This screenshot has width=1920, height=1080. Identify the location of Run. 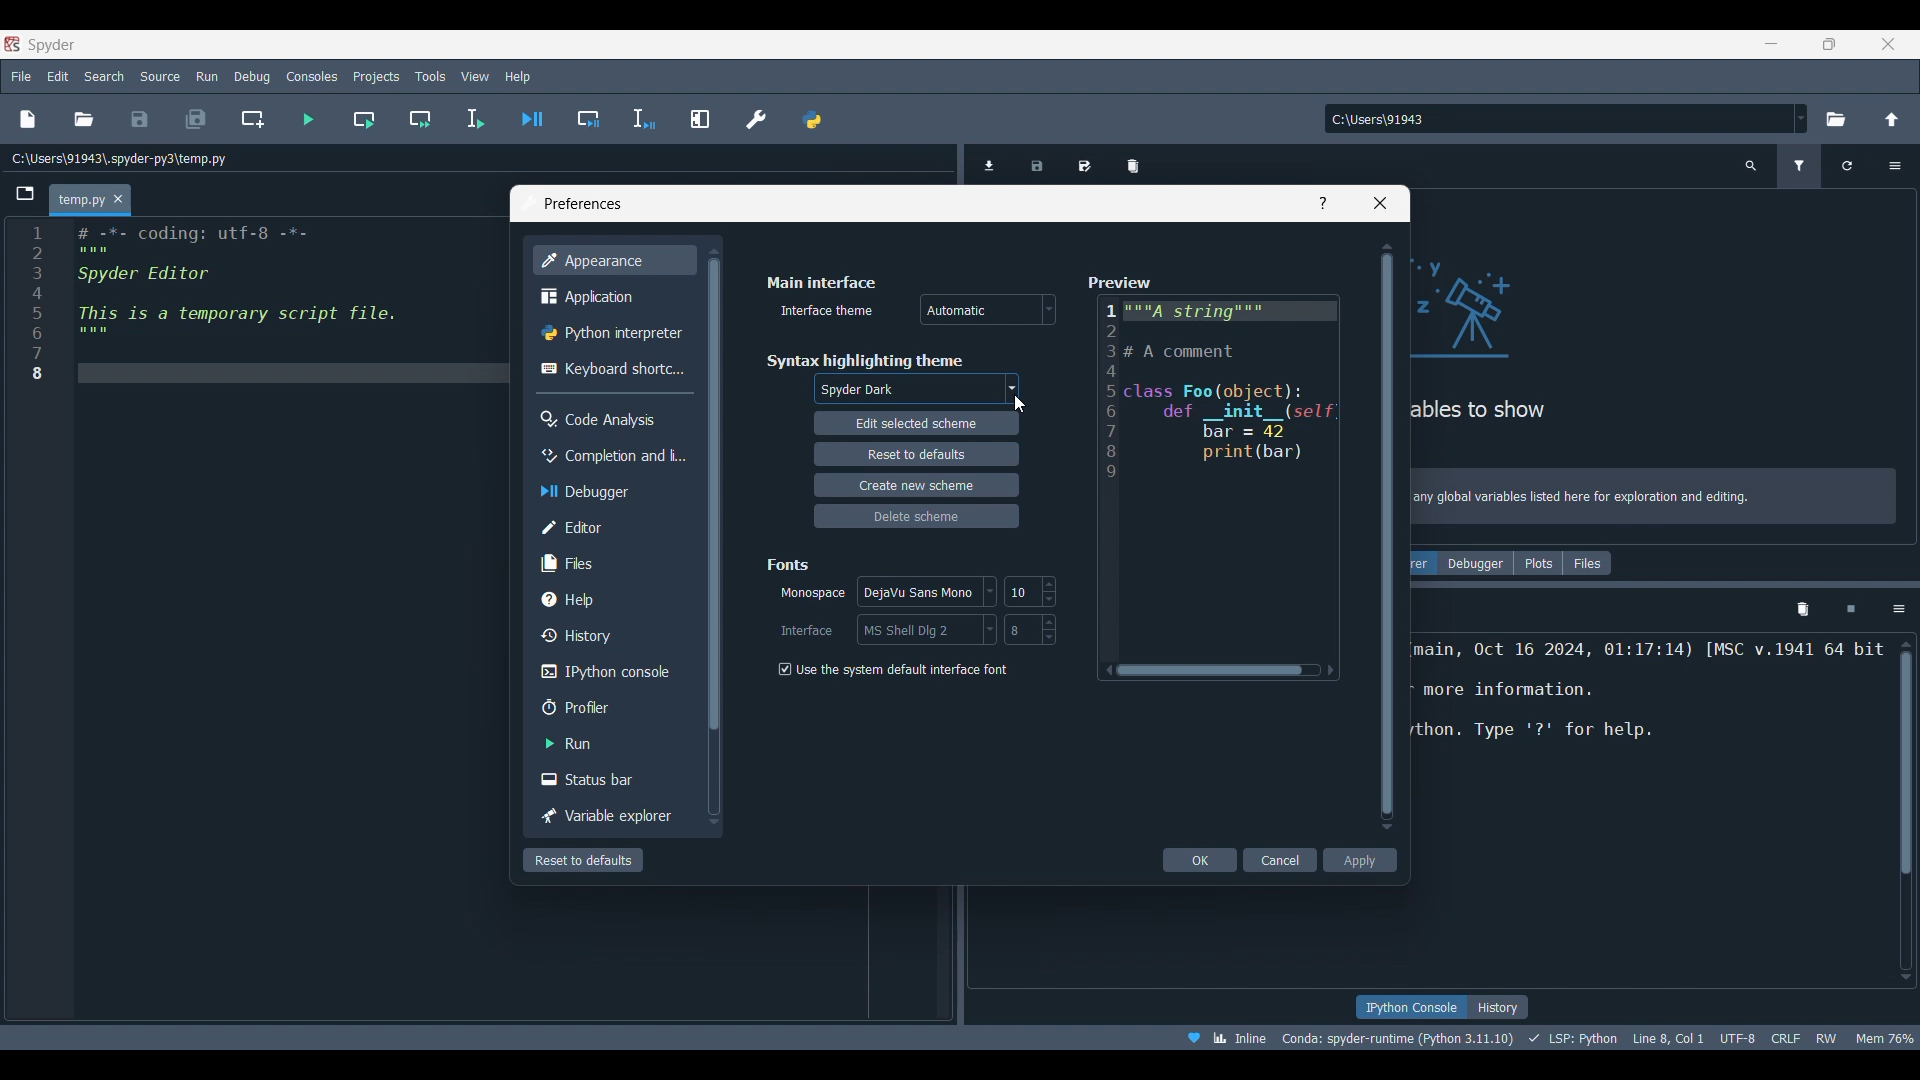
(612, 743).